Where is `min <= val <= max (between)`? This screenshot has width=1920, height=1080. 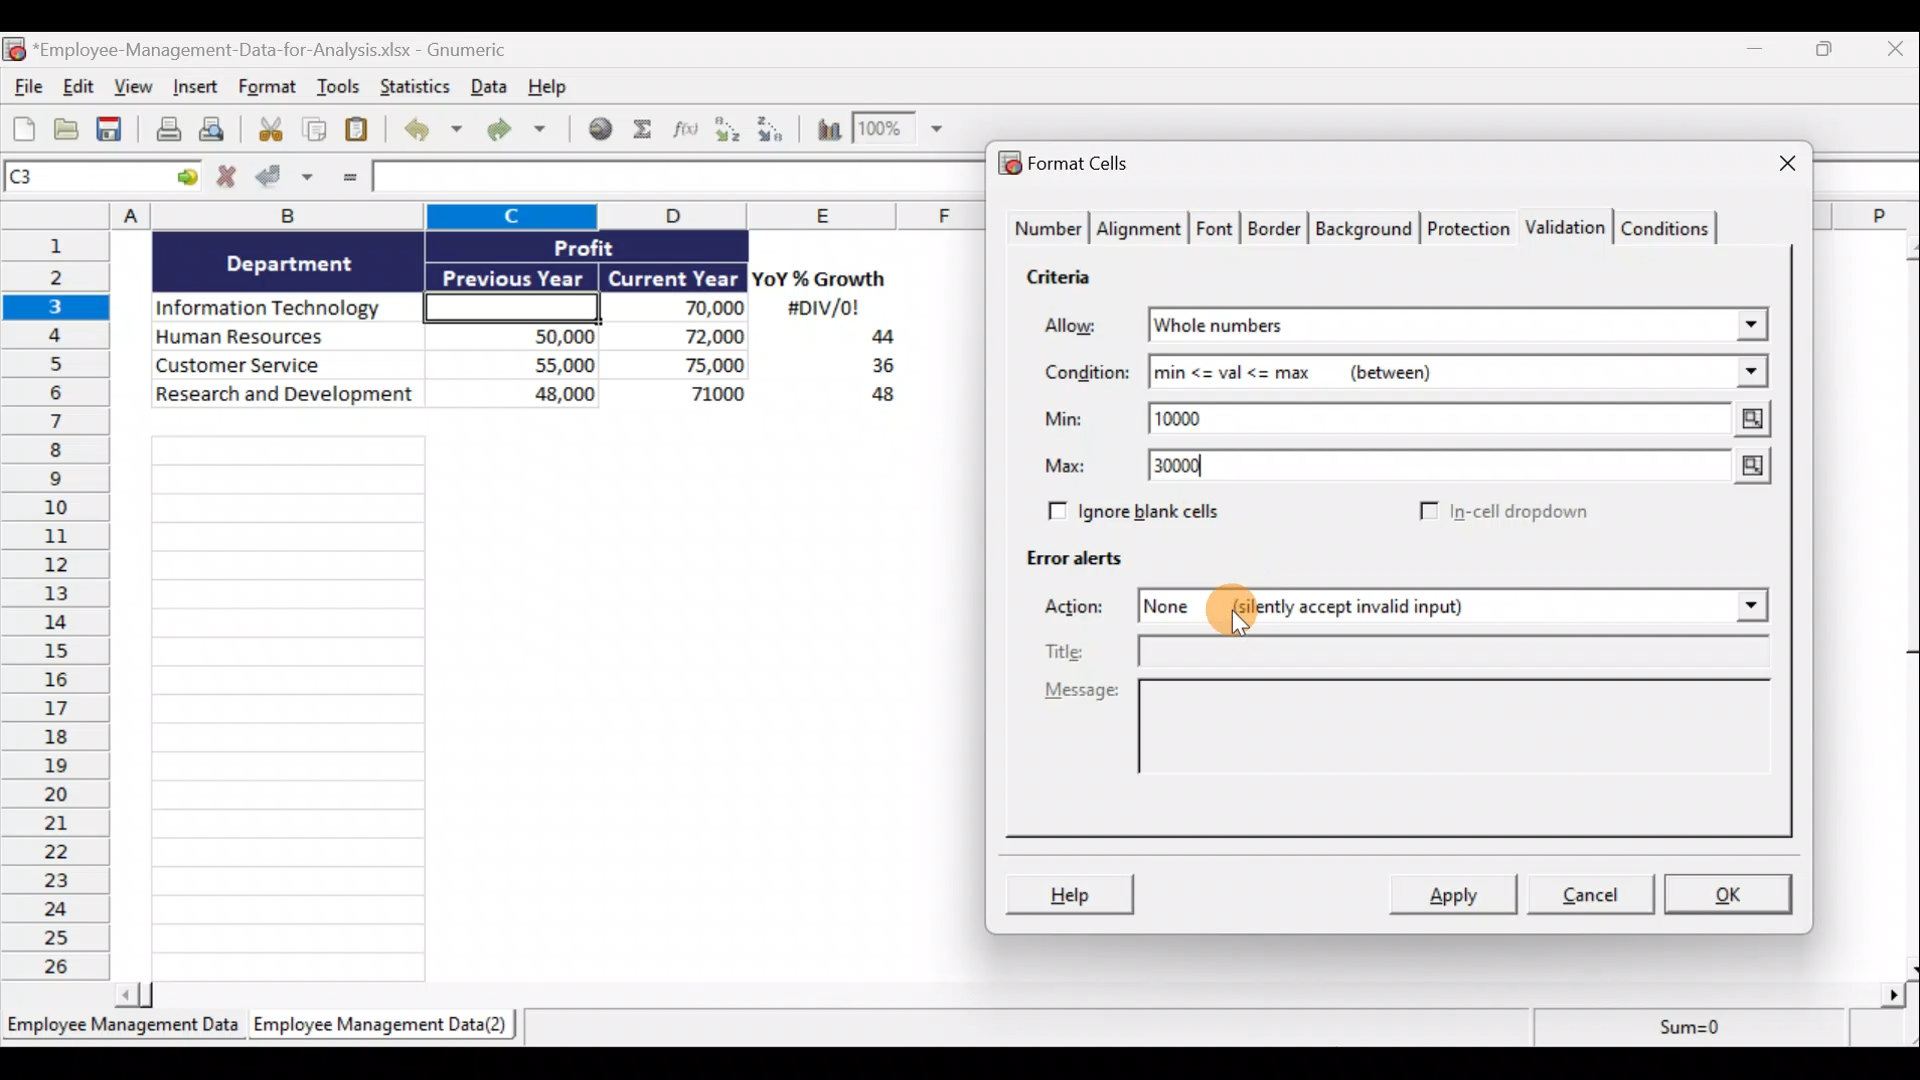
min <= val <= max (between) is located at coordinates (1432, 376).